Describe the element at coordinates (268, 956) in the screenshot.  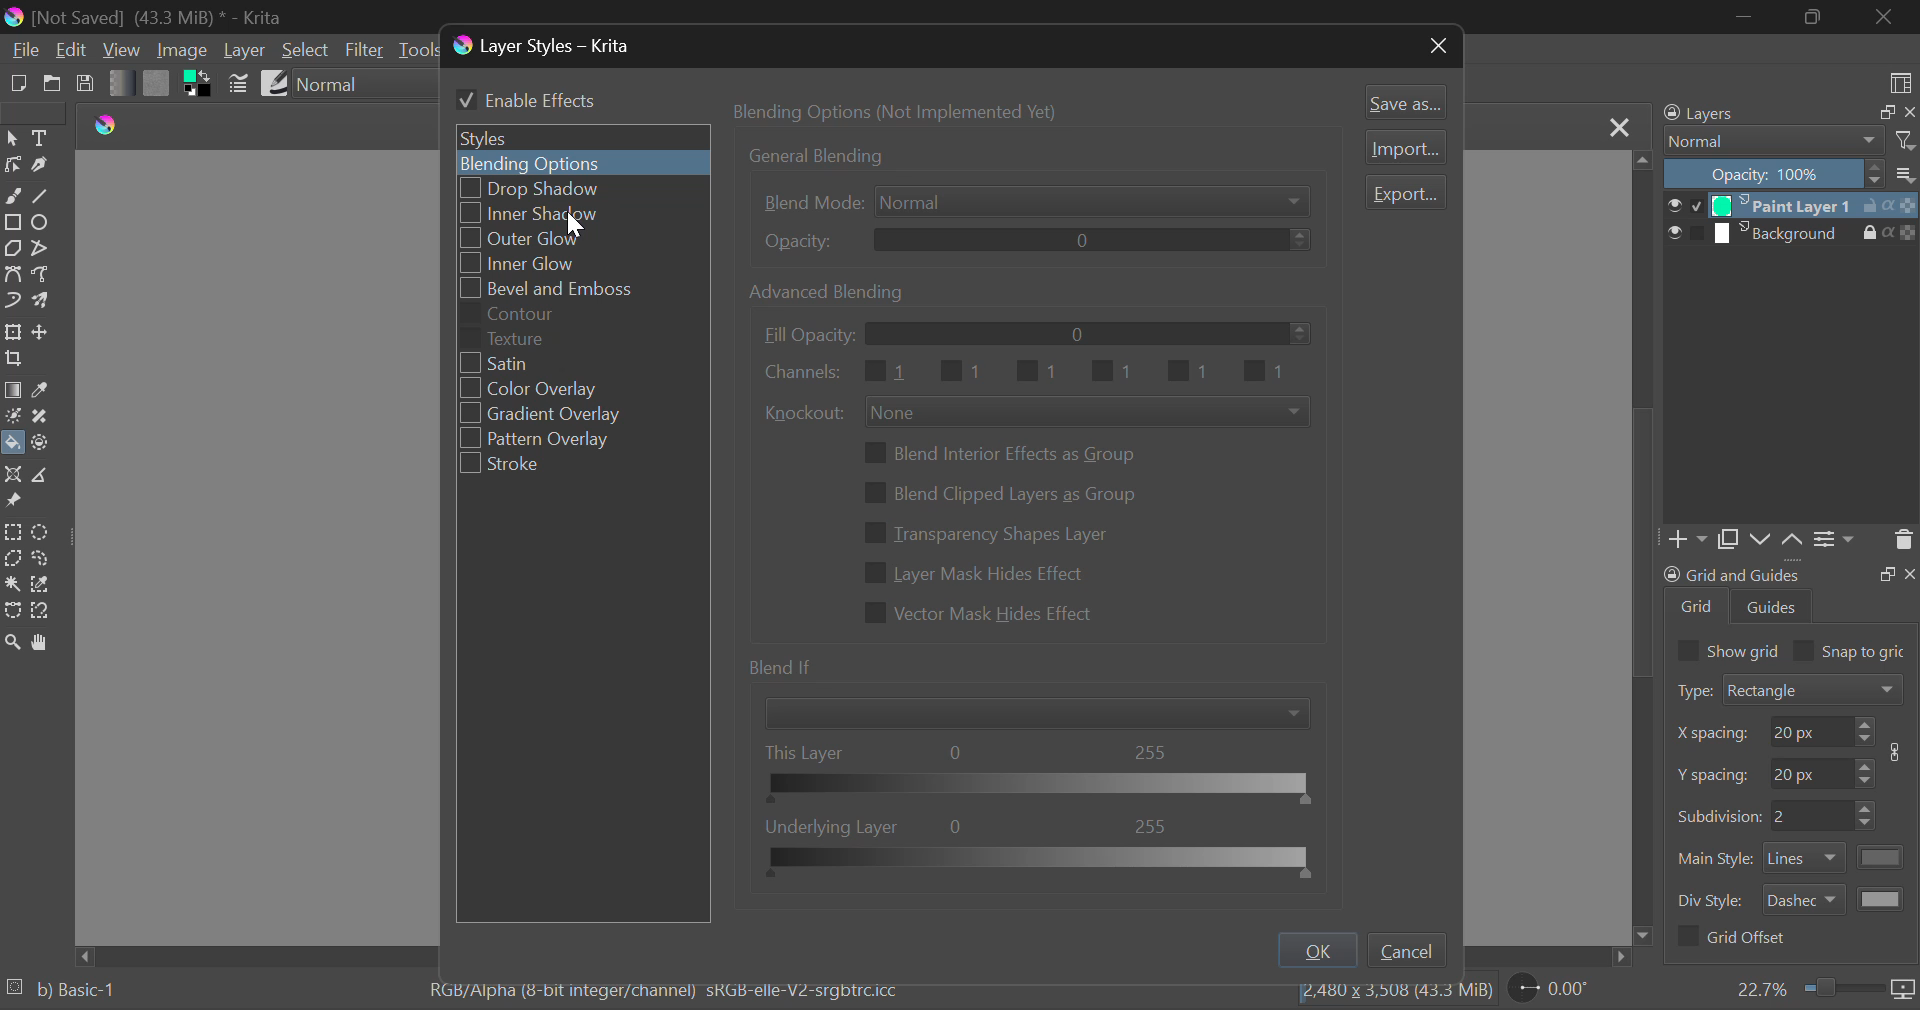
I see `Scroll Bar` at that location.